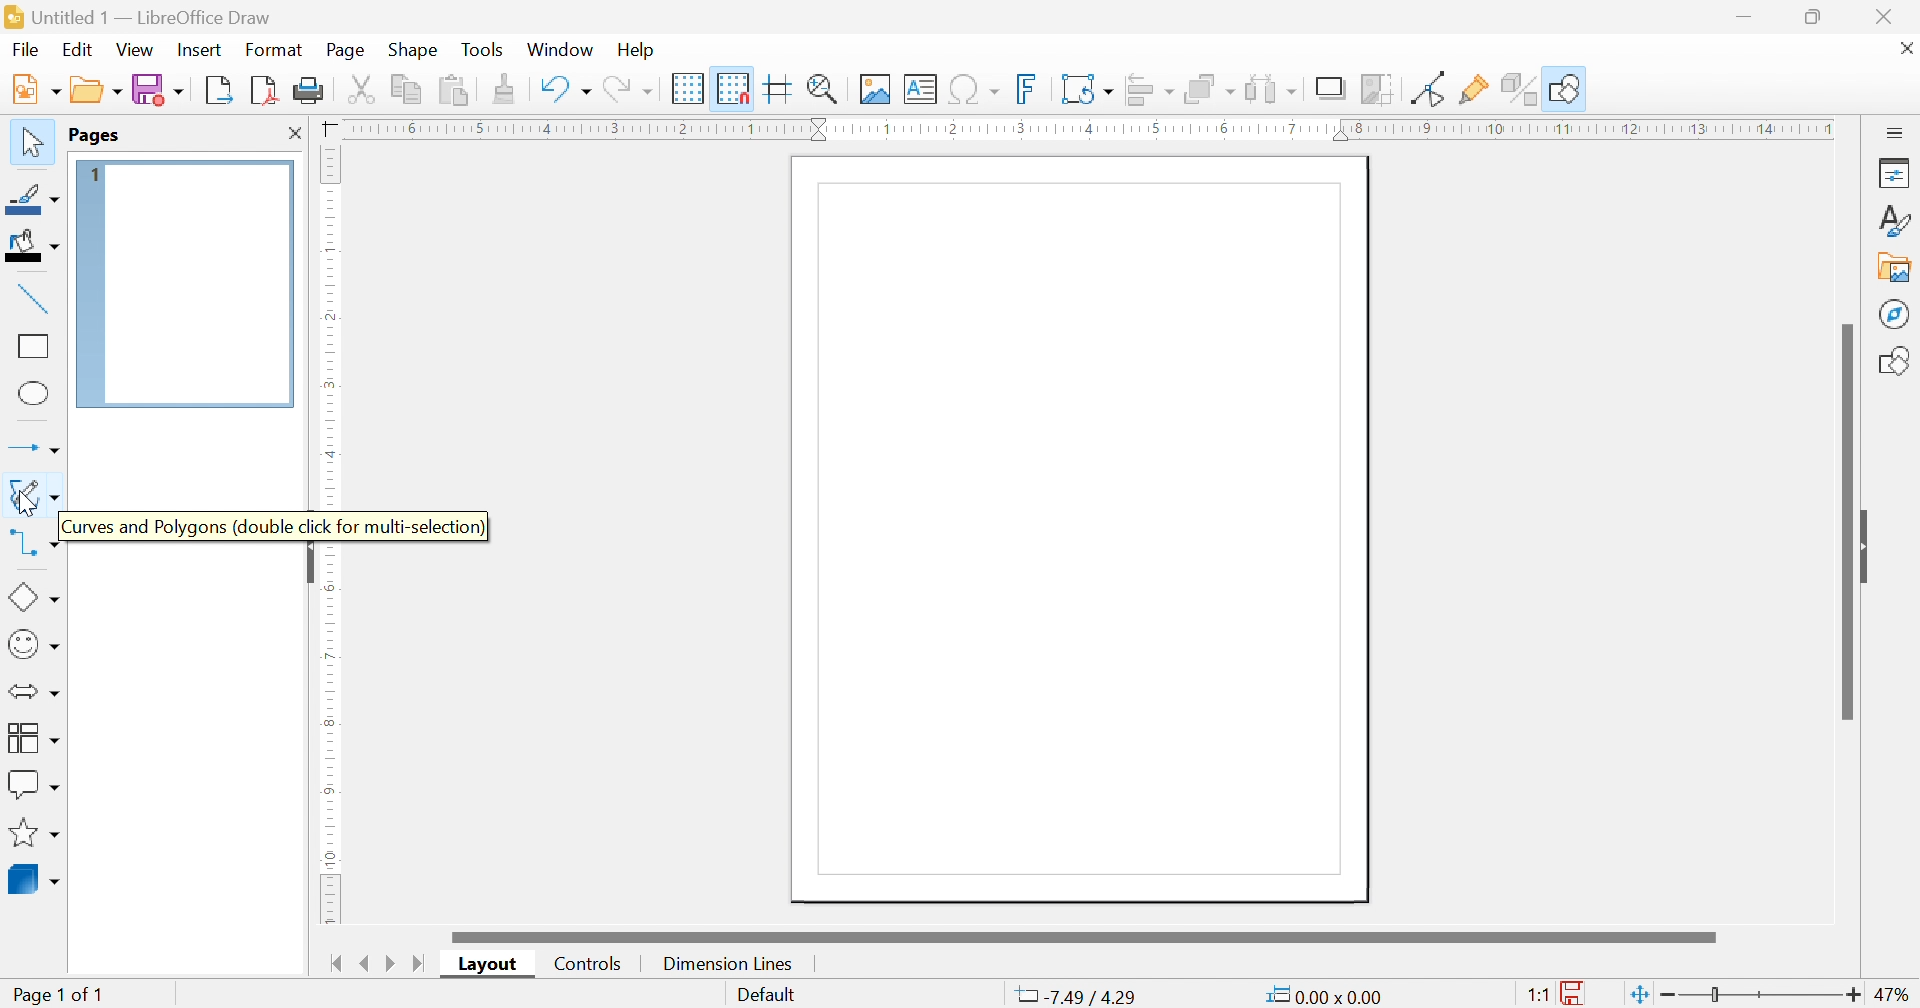 The image size is (1920, 1008). Describe the element at coordinates (34, 344) in the screenshot. I see `rectangle` at that location.